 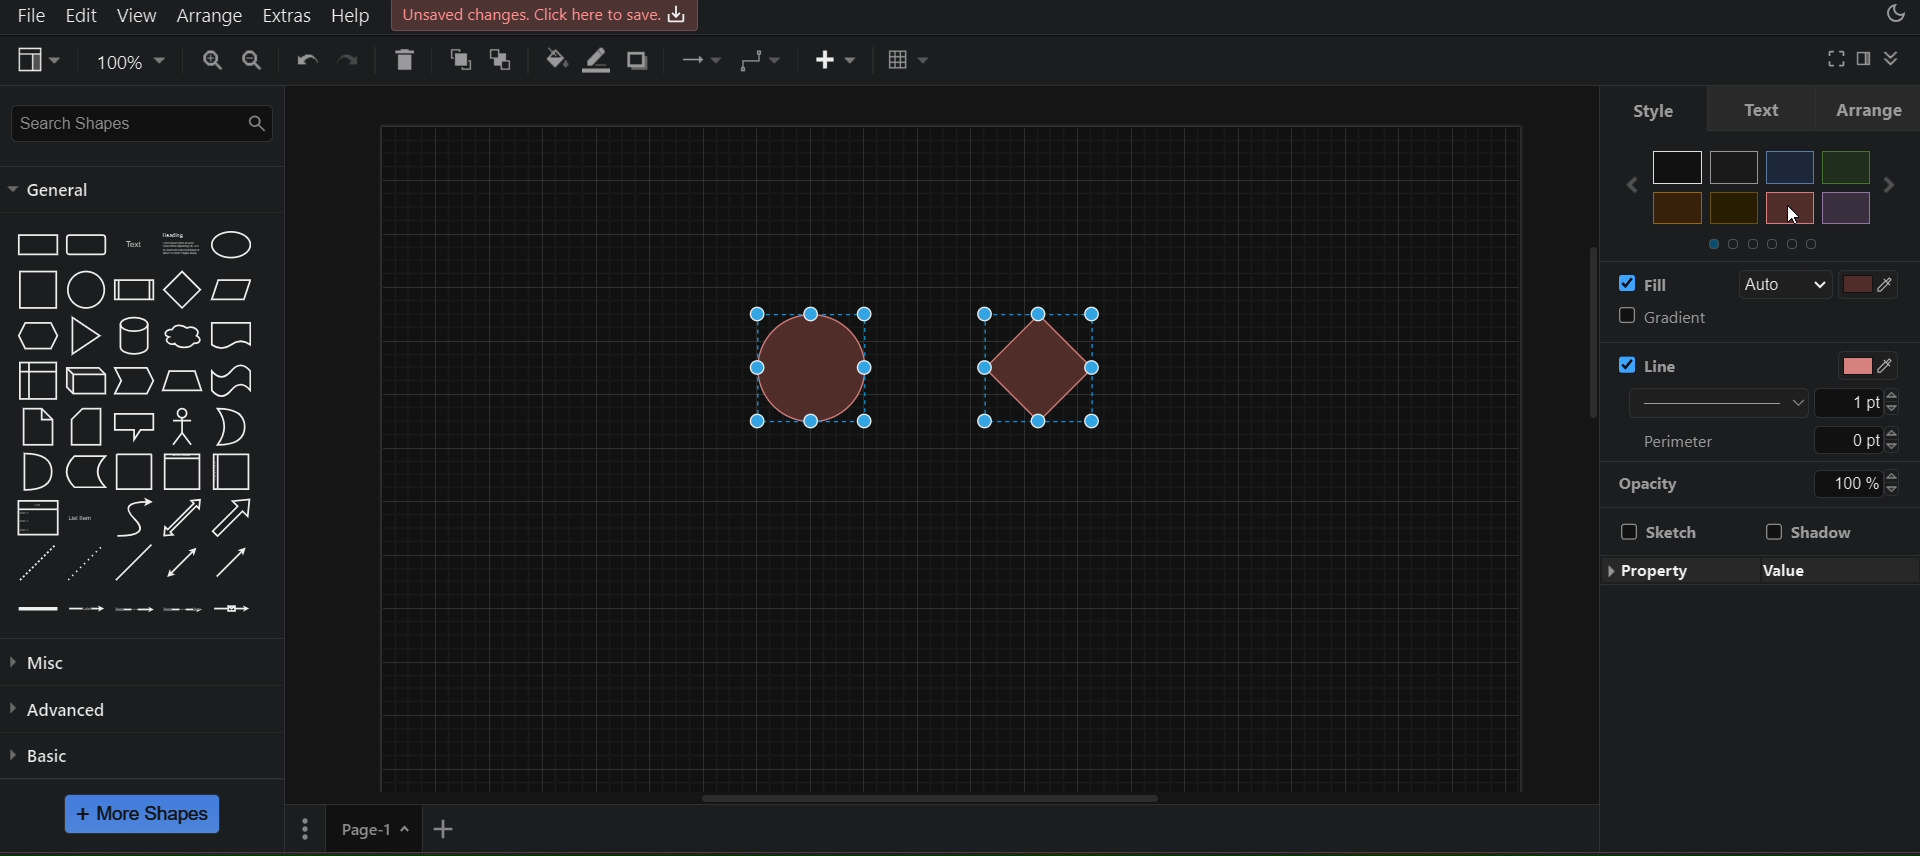 I want to click on zoom, so click(x=130, y=62).